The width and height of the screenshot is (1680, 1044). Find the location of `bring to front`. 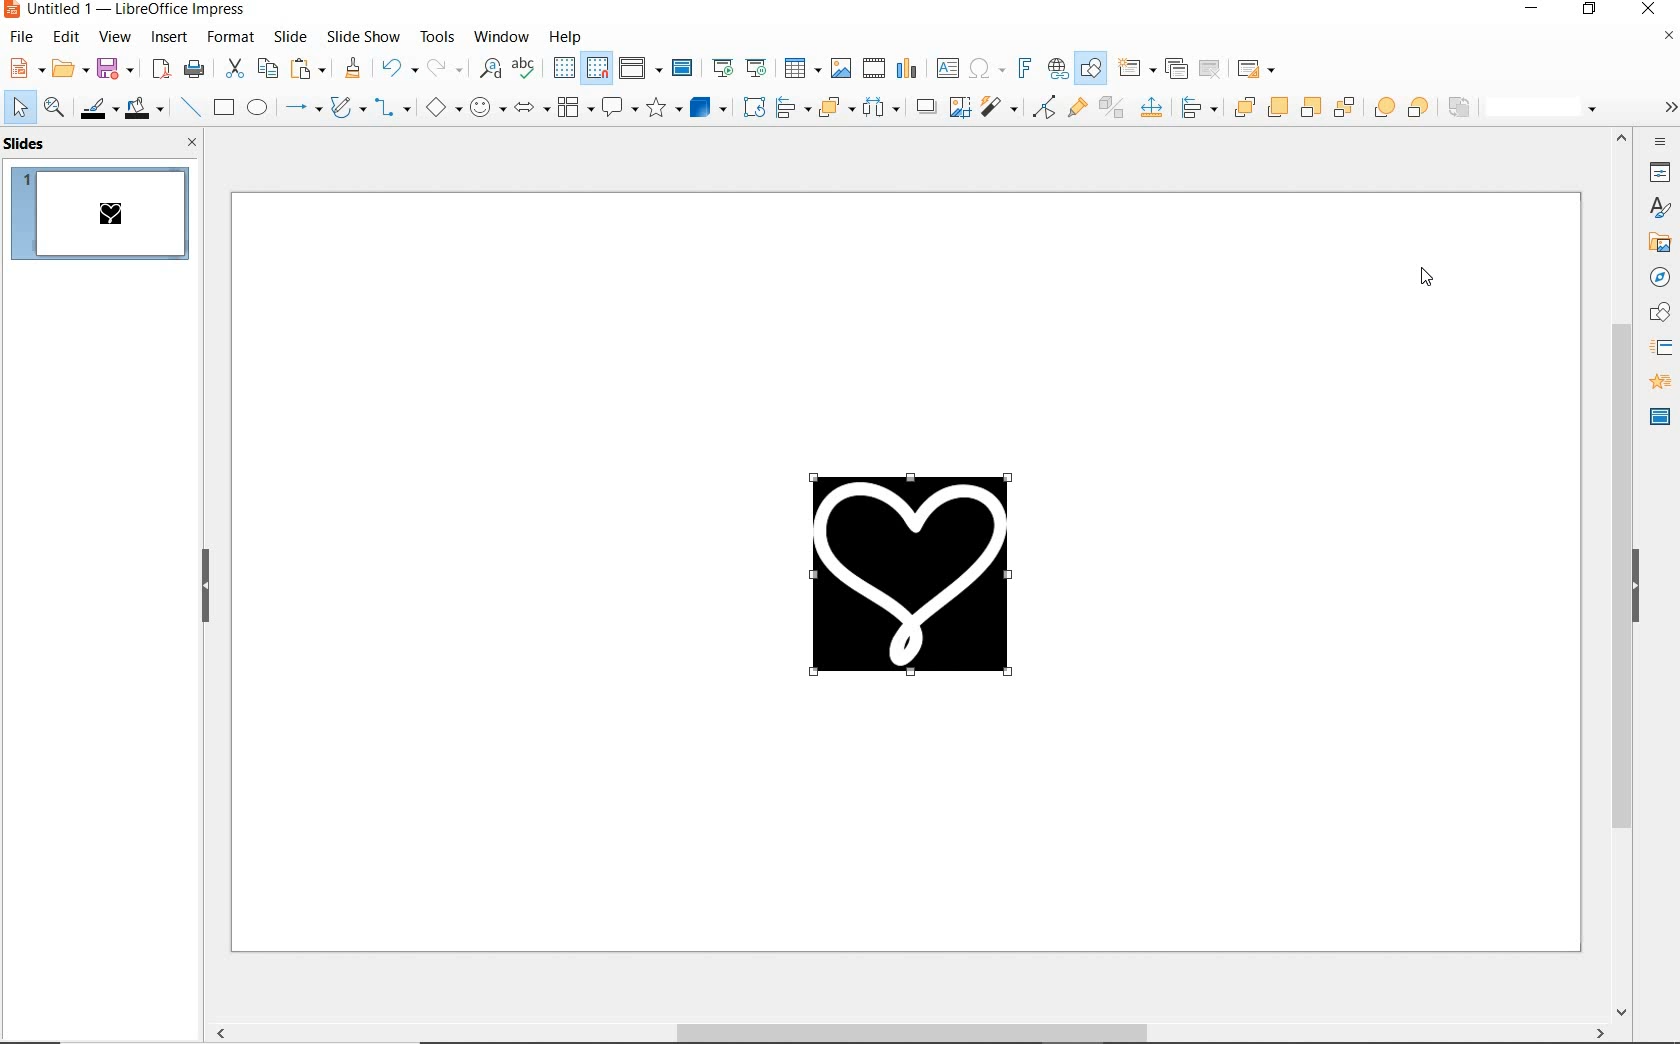

bring to front is located at coordinates (1242, 104).